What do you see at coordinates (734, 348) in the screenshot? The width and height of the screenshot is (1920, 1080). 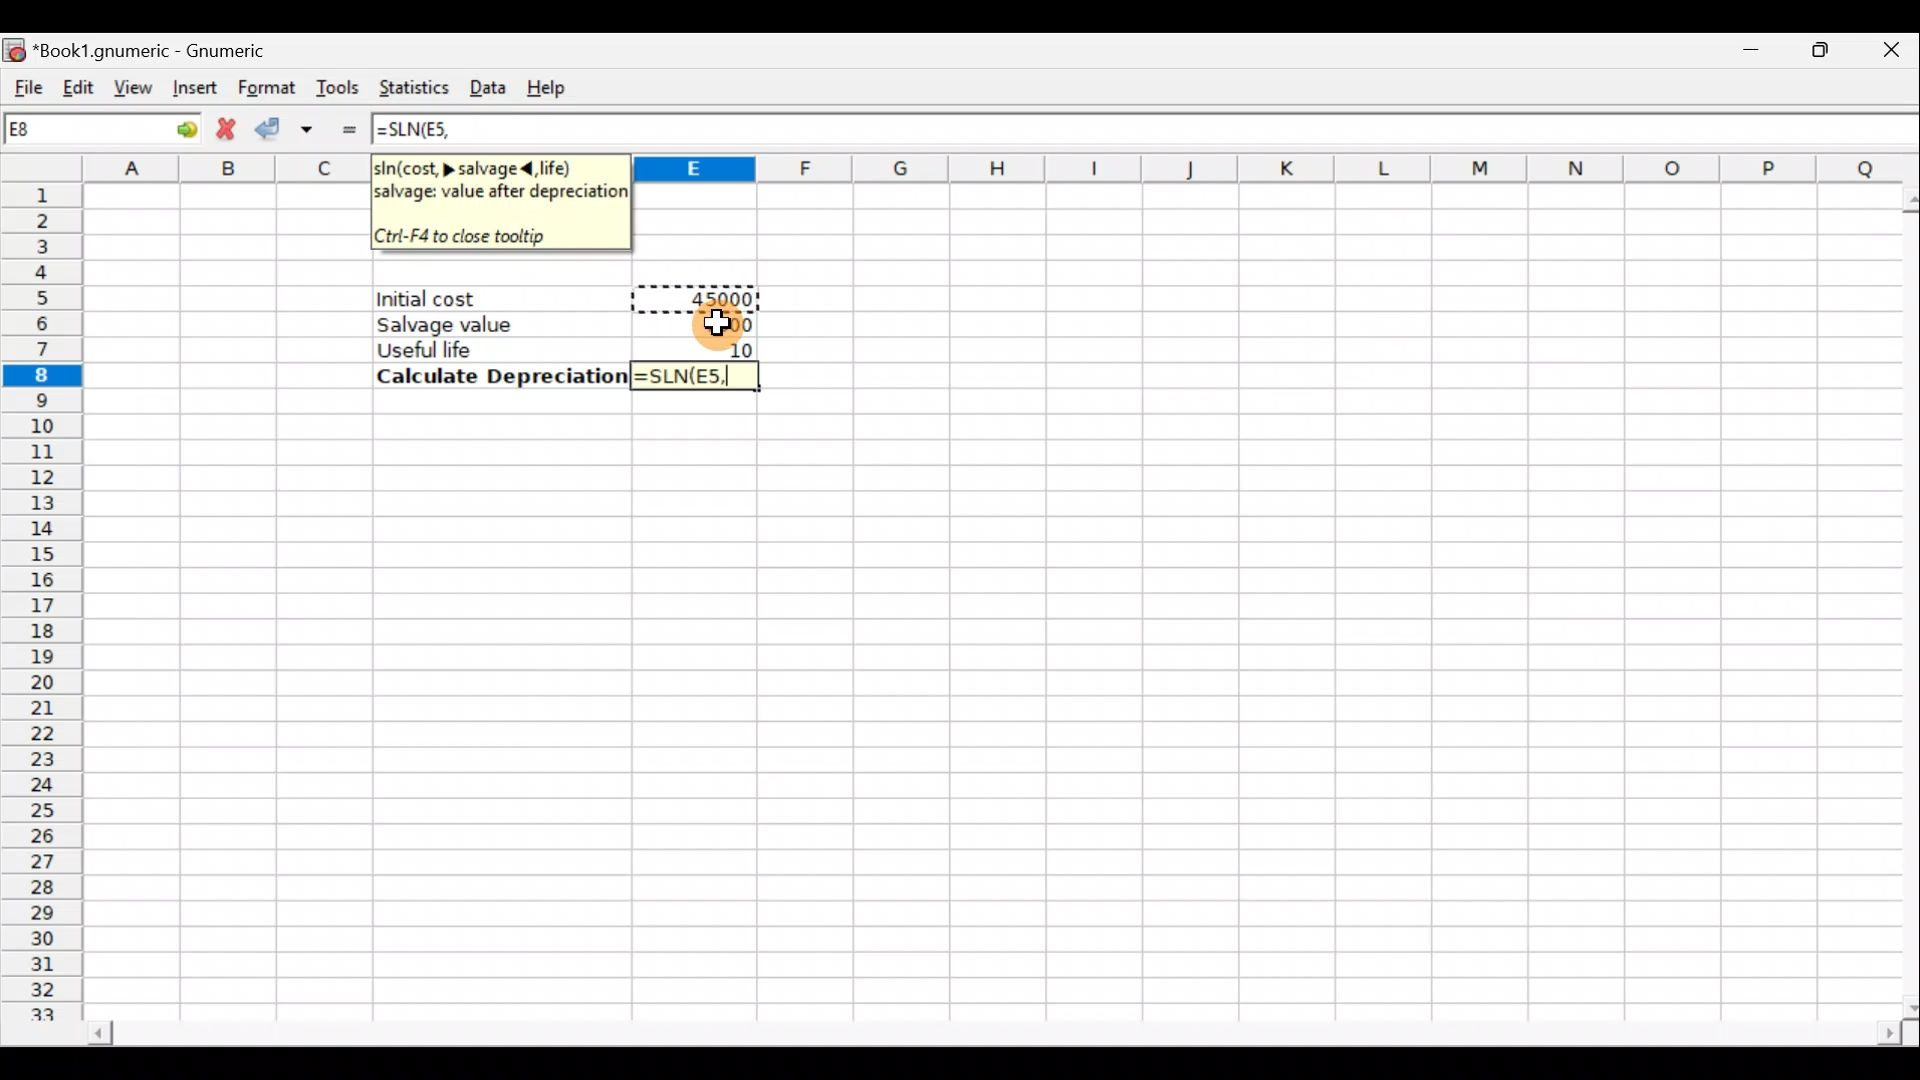 I see `10` at bounding box center [734, 348].